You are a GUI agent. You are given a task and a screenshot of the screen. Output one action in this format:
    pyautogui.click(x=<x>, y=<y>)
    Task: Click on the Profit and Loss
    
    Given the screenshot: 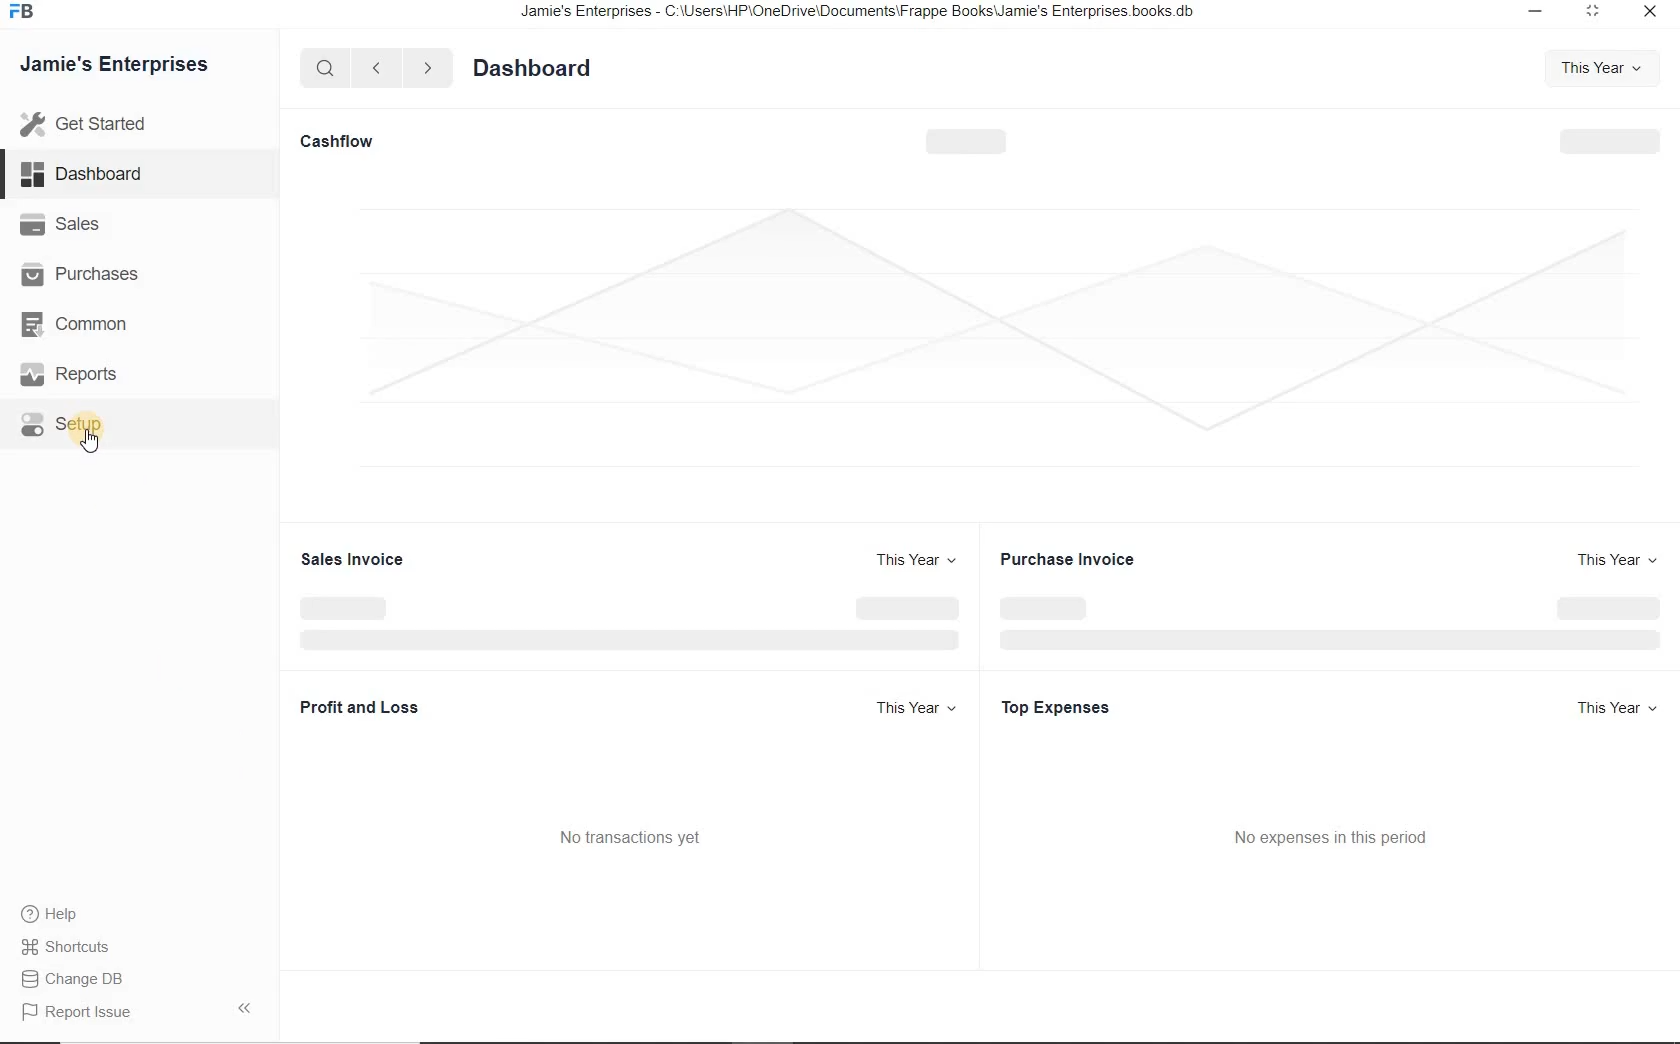 What is the action you would take?
    pyautogui.click(x=376, y=710)
    